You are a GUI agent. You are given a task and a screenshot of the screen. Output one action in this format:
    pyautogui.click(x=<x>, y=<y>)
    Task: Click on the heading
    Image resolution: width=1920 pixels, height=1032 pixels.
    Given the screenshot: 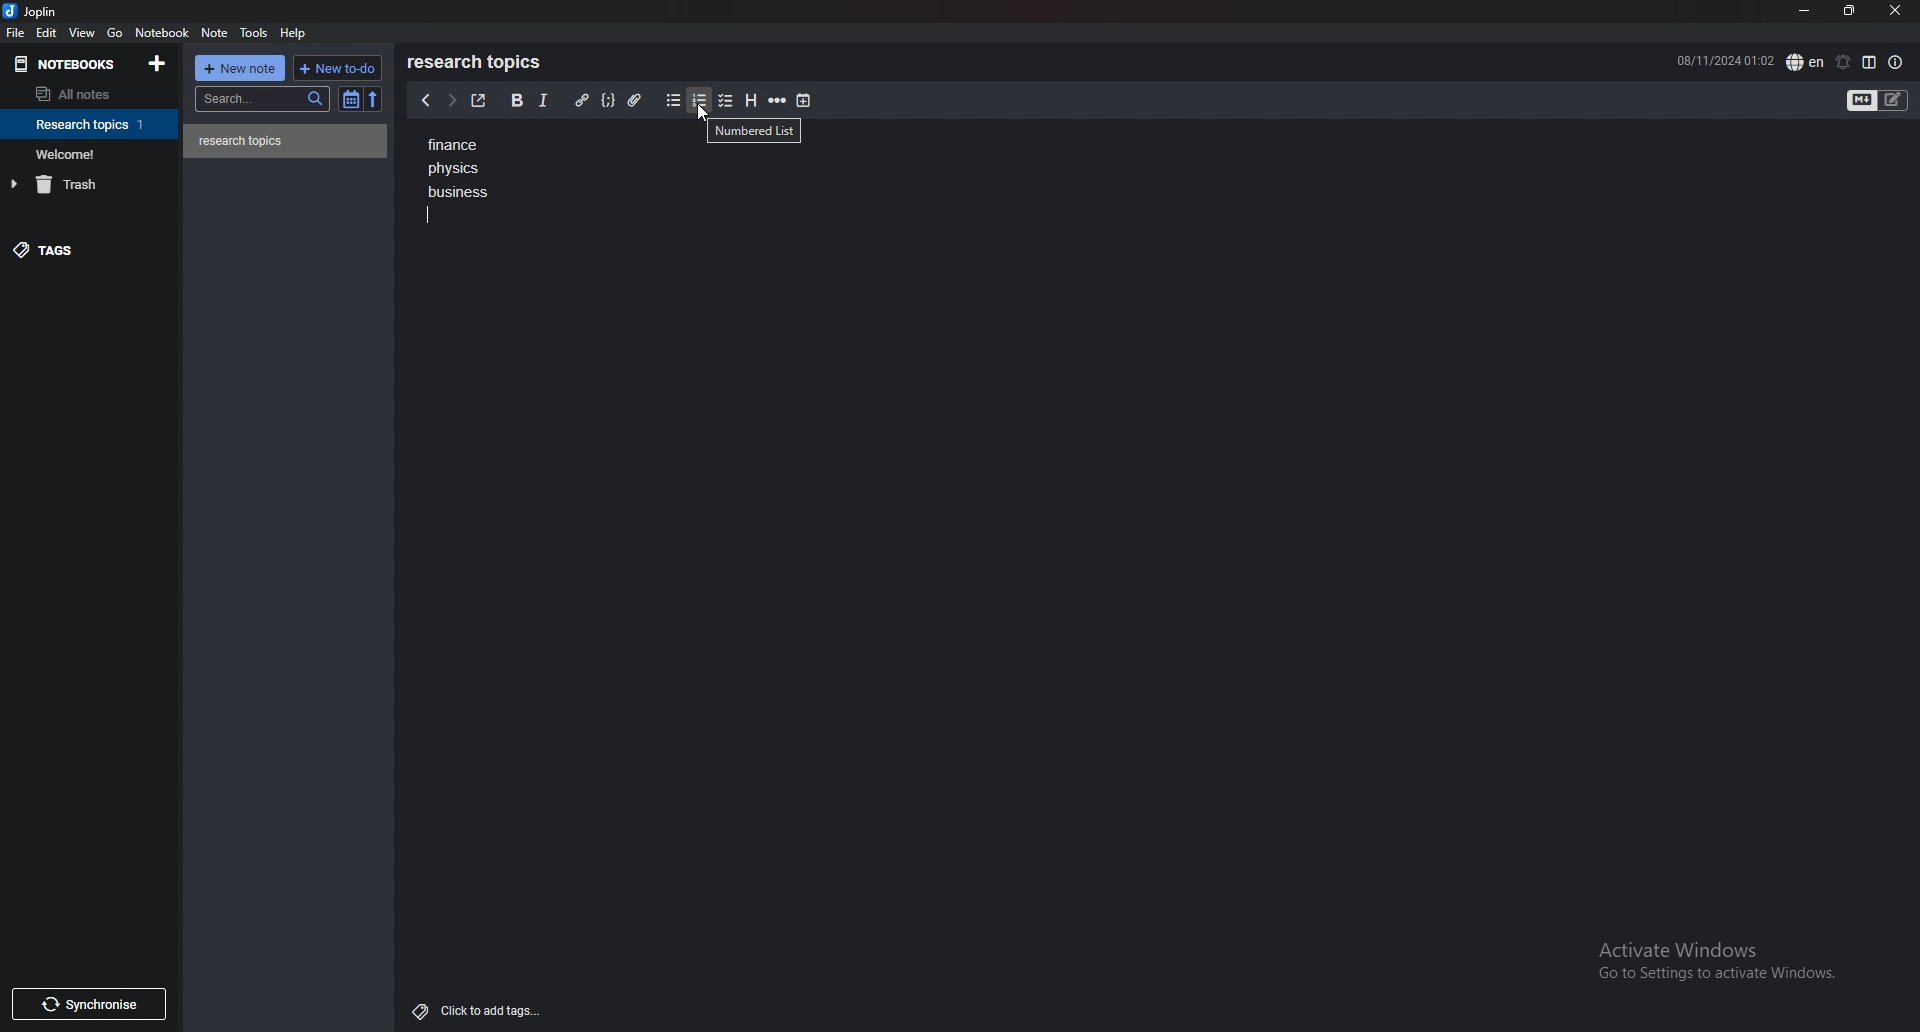 What is the action you would take?
    pyautogui.click(x=750, y=101)
    